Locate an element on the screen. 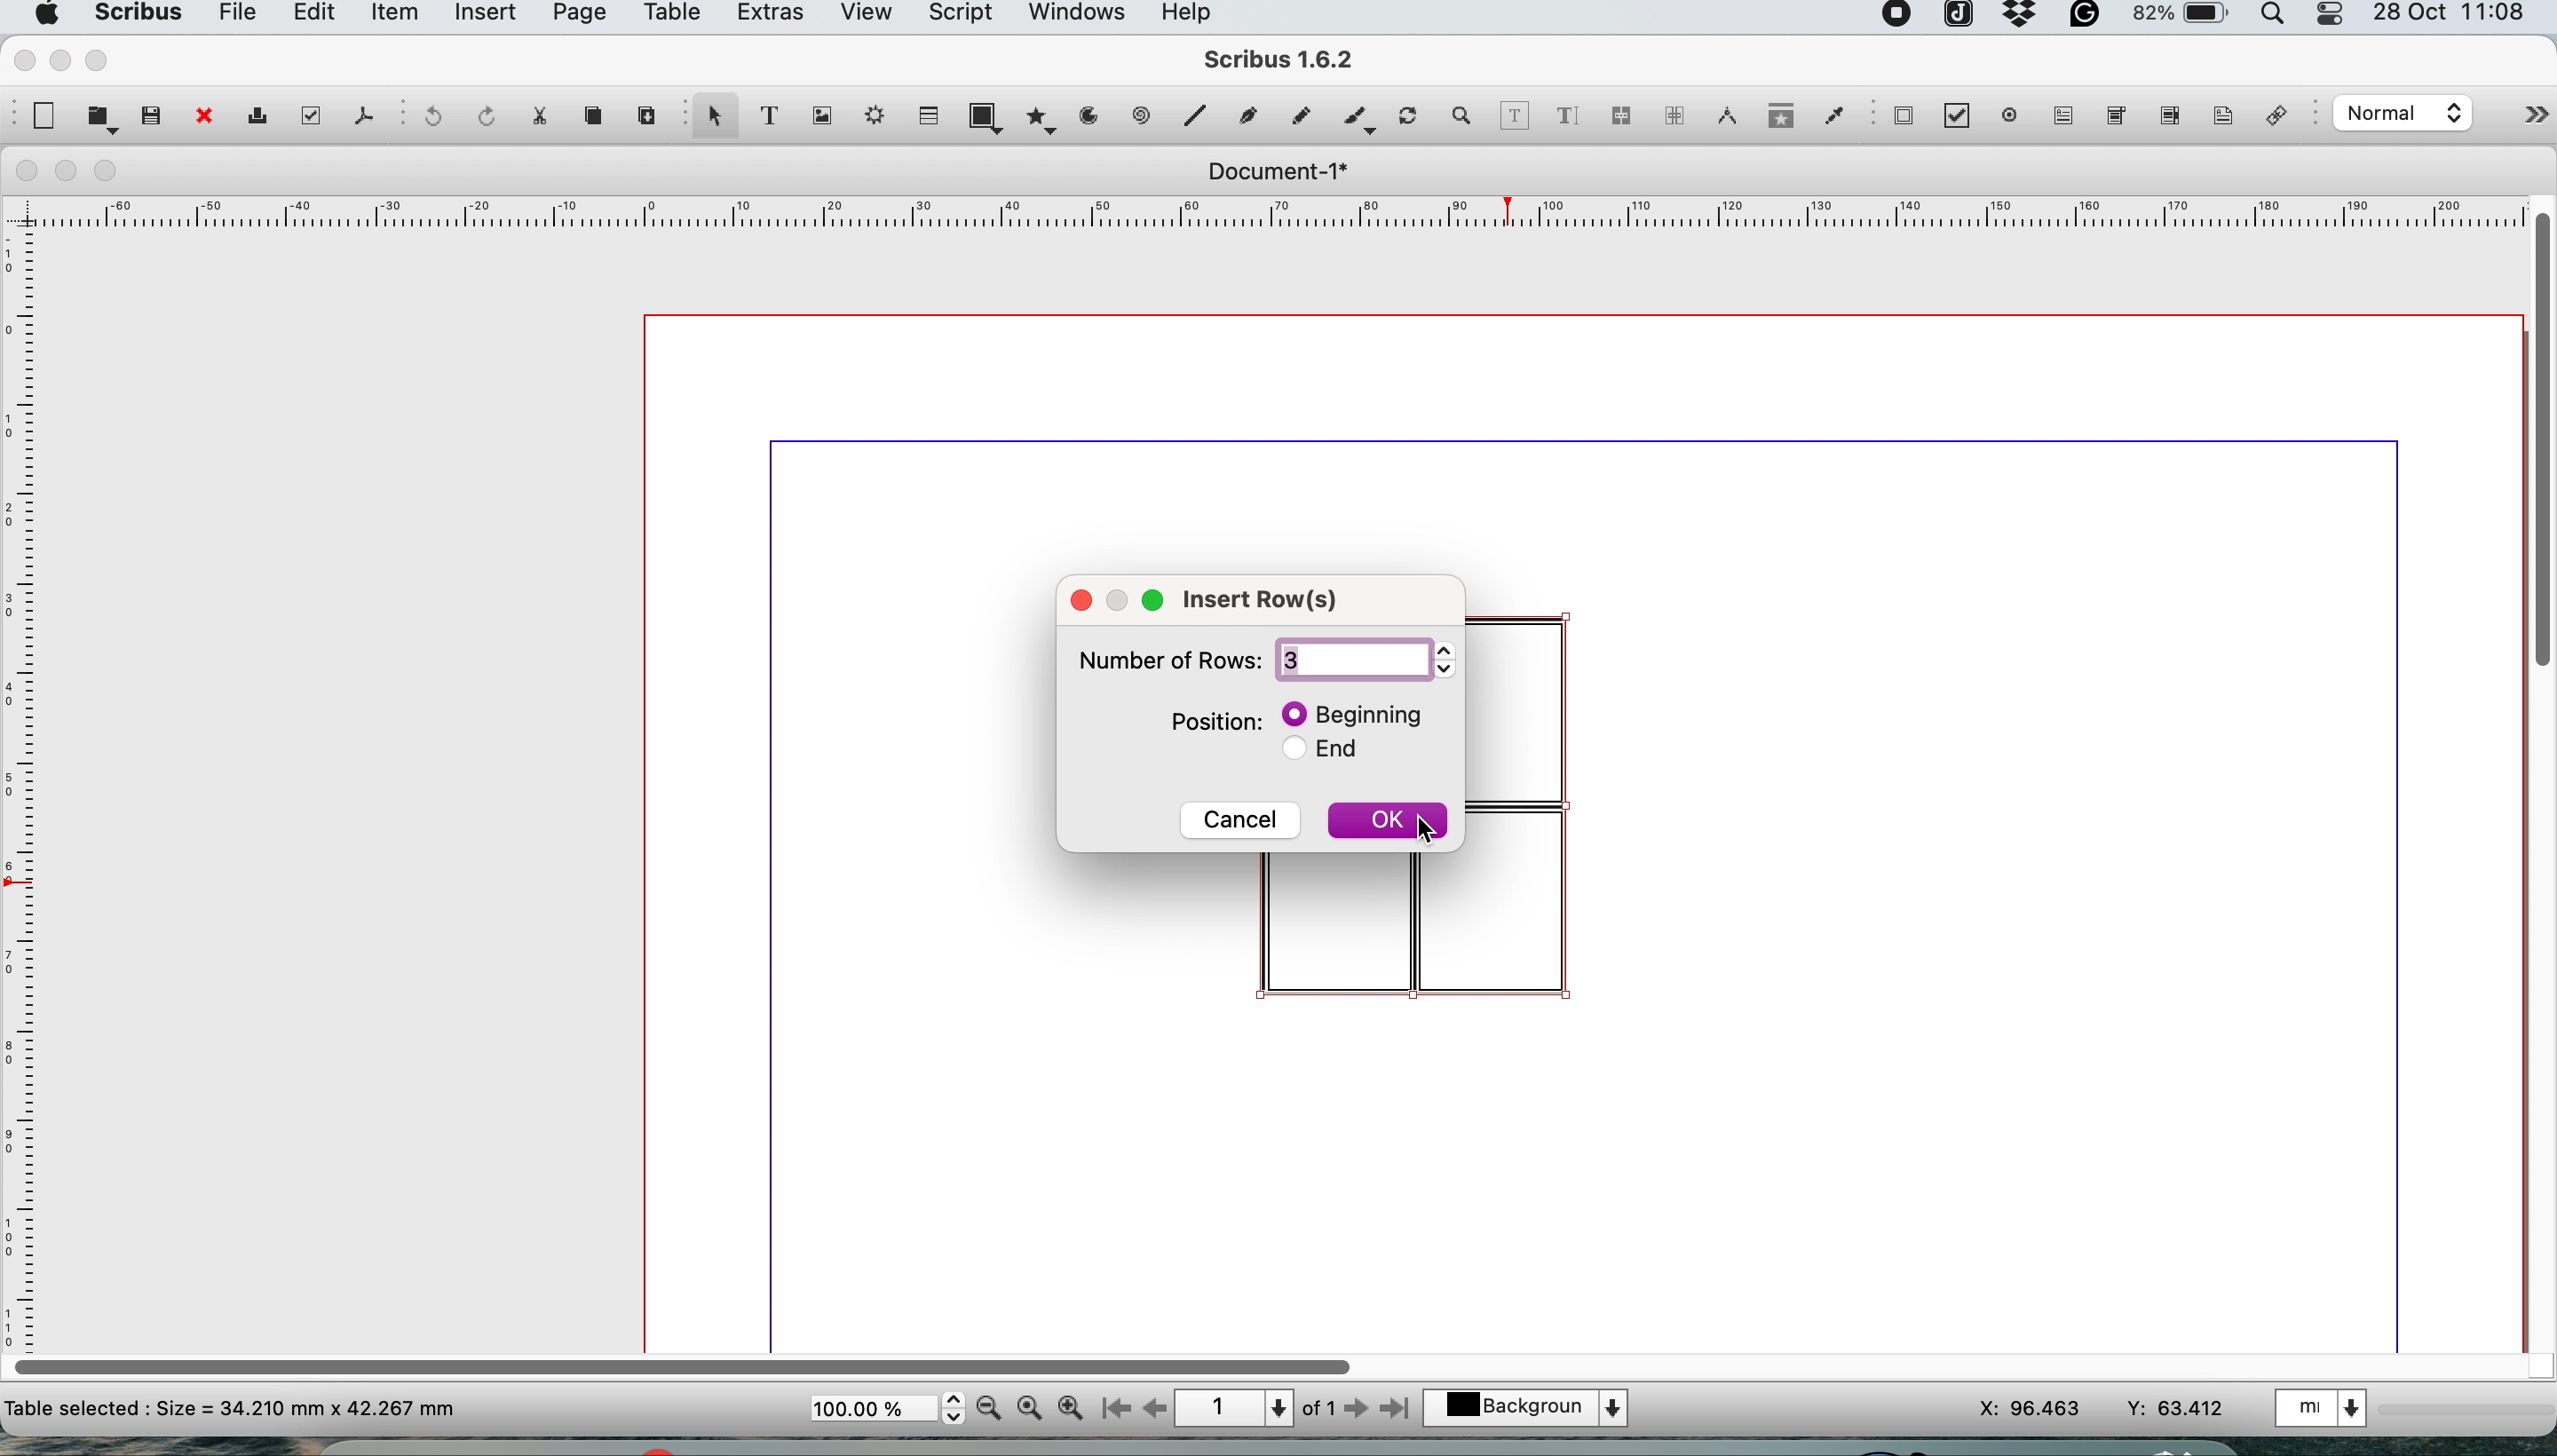 The height and width of the screenshot is (1456, 2557). edit is located at coordinates (310, 16).